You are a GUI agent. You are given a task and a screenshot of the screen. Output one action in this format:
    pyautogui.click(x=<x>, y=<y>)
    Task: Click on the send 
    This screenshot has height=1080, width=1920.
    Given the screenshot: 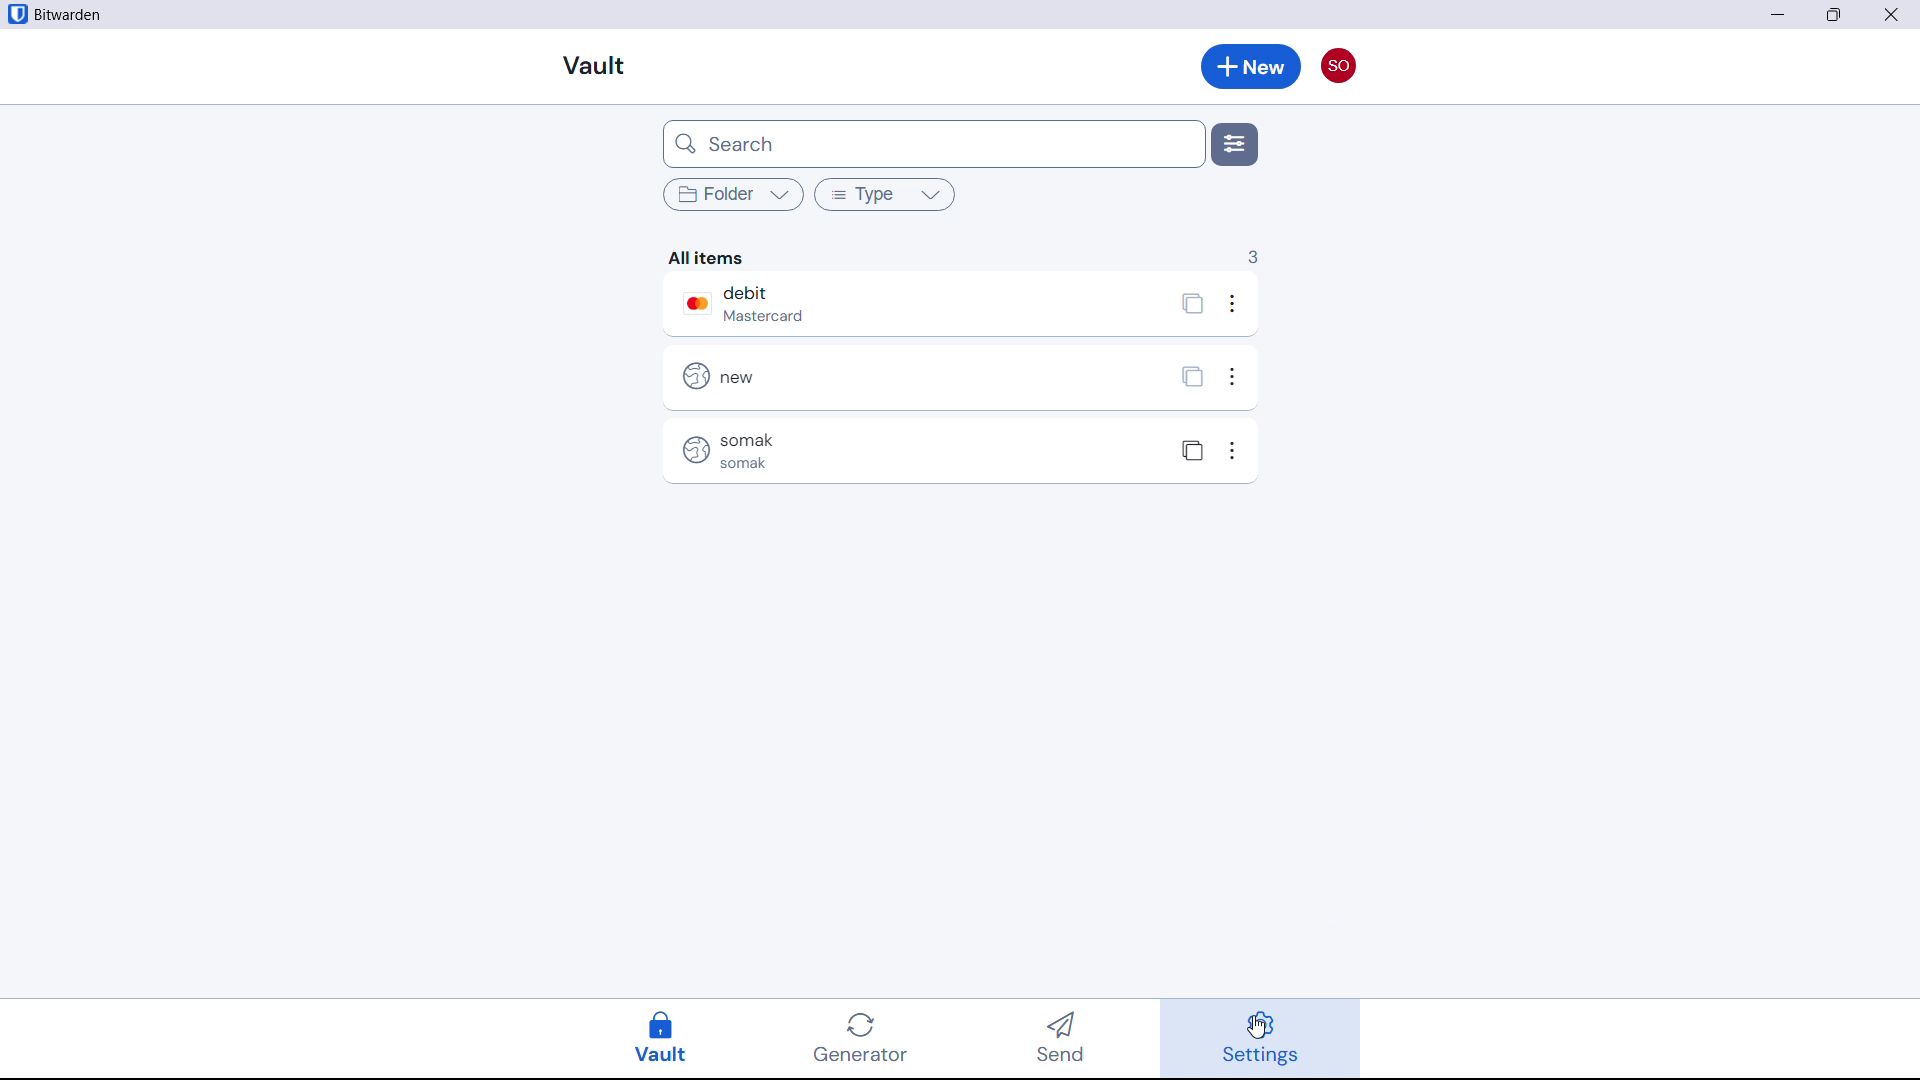 What is the action you would take?
    pyautogui.click(x=1068, y=1040)
    